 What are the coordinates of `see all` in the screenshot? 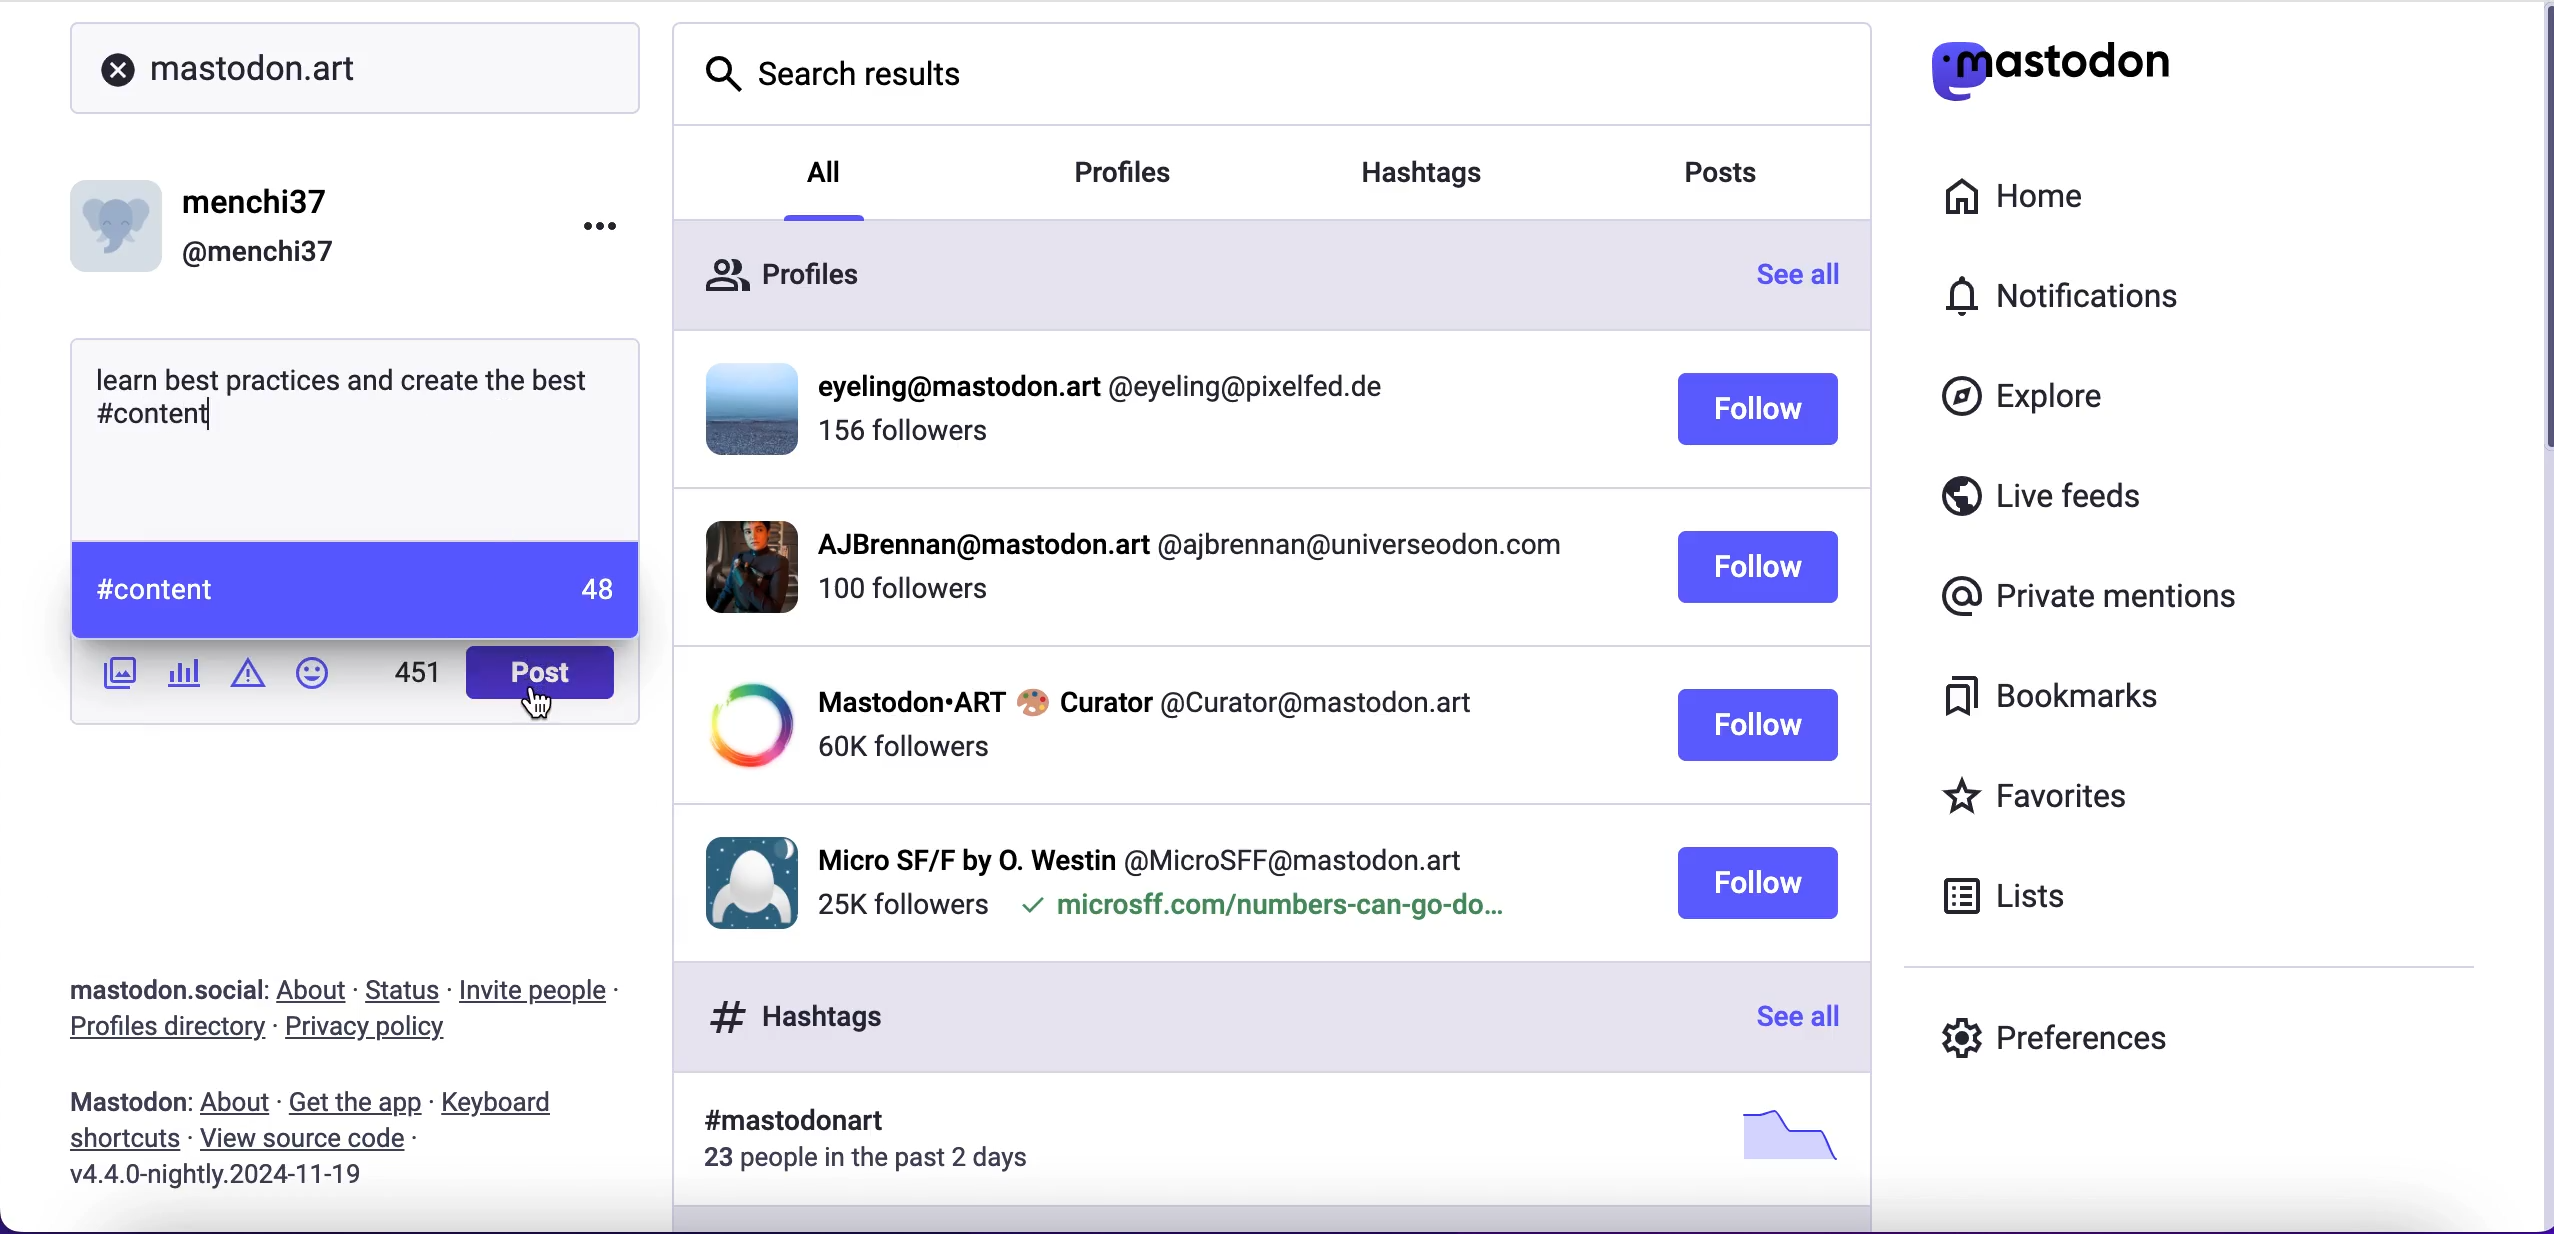 It's located at (1810, 281).